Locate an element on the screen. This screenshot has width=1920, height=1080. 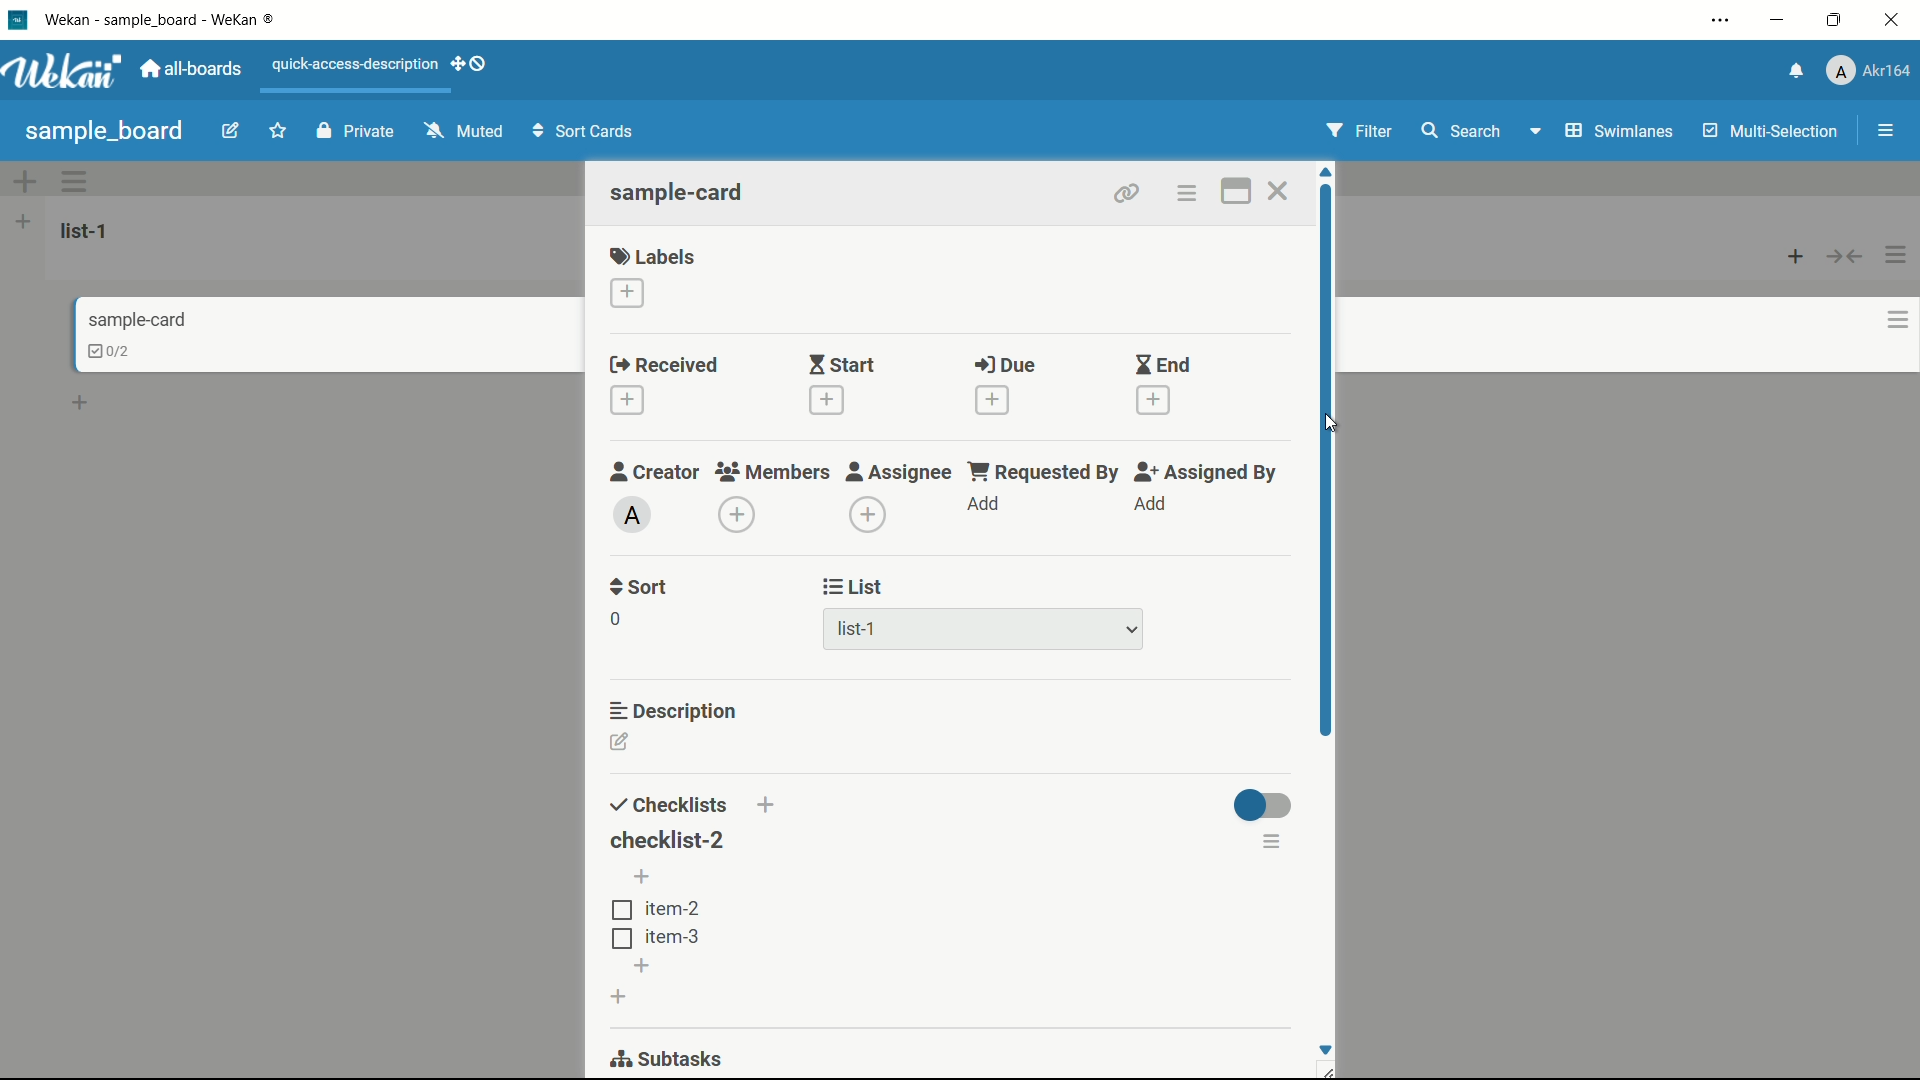
show-desktop-drag-handles is located at coordinates (471, 66).